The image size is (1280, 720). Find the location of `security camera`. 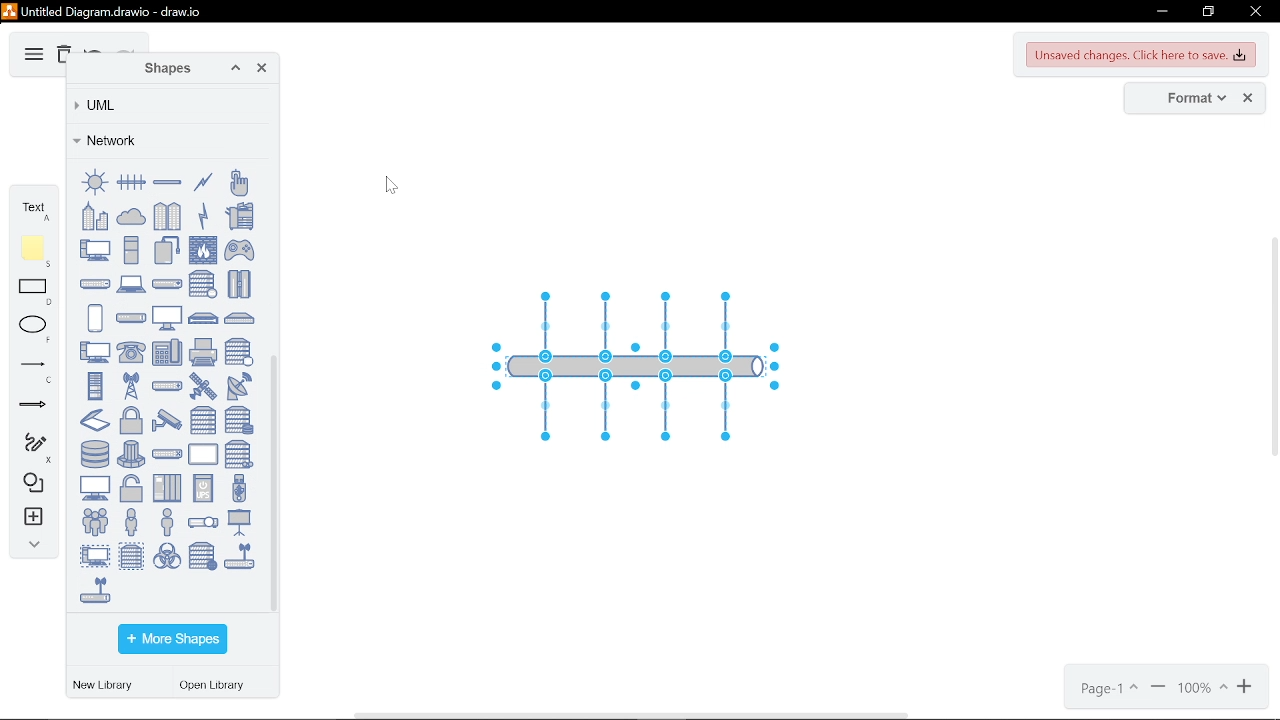

security camera is located at coordinates (167, 420).